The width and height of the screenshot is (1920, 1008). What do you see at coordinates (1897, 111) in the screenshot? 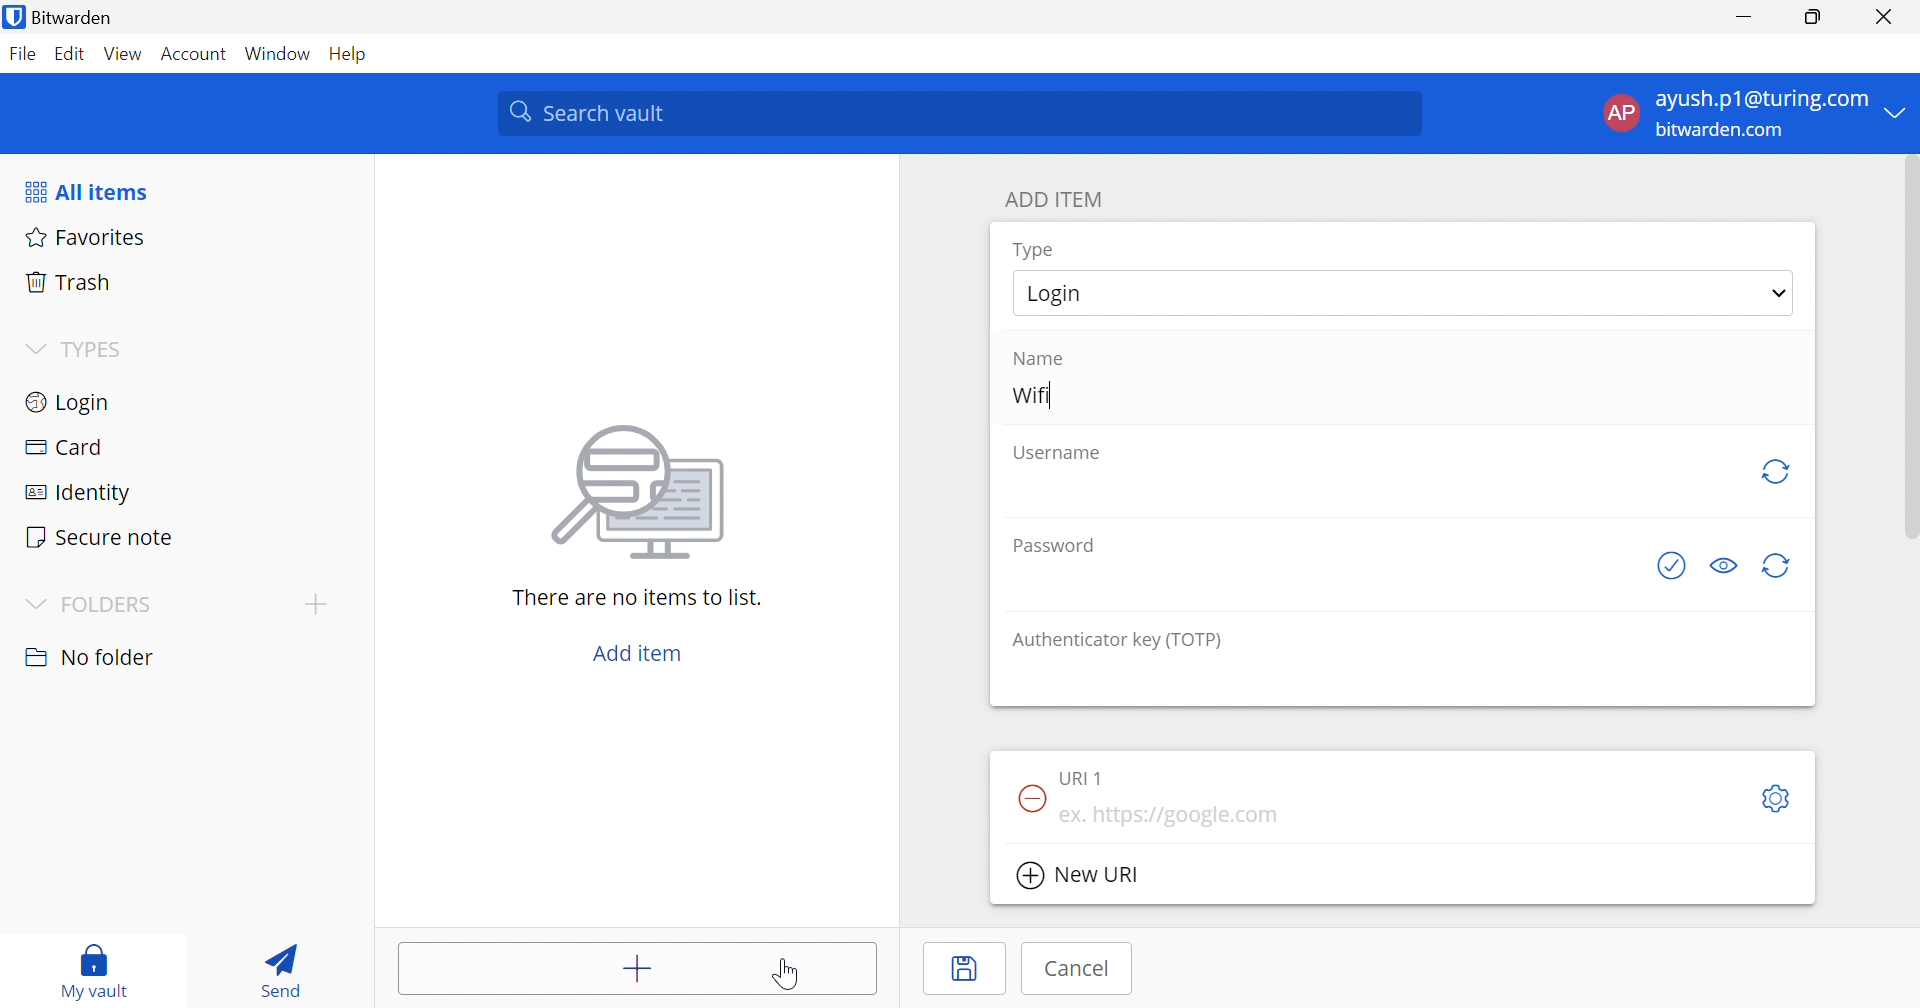
I see `Drop Down` at bounding box center [1897, 111].